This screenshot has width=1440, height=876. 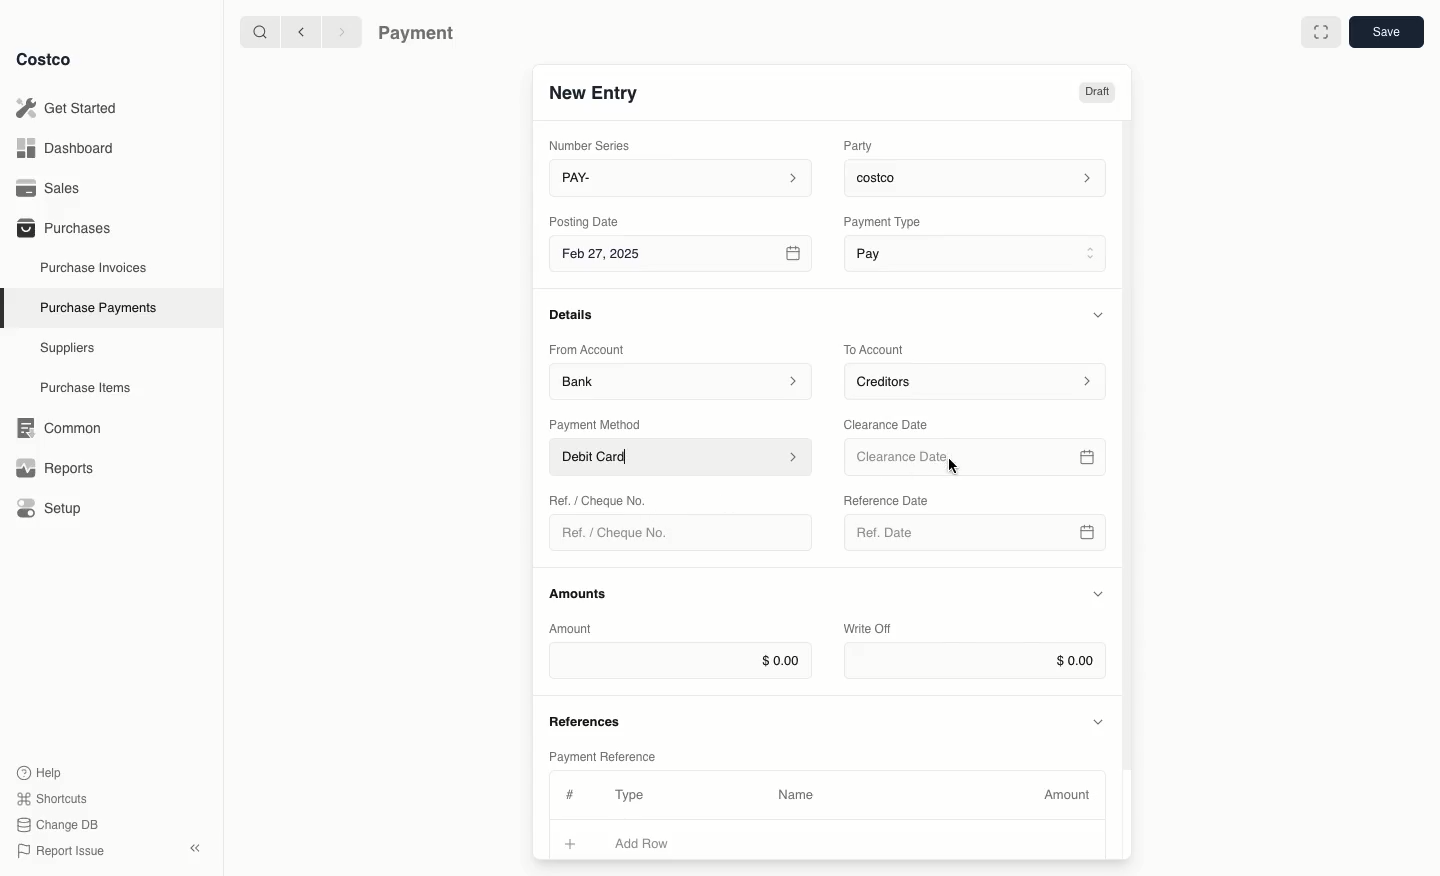 What do you see at coordinates (623, 533) in the screenshot?
I see `Ref. / Cheque No.` at bounding box center [623, 533].